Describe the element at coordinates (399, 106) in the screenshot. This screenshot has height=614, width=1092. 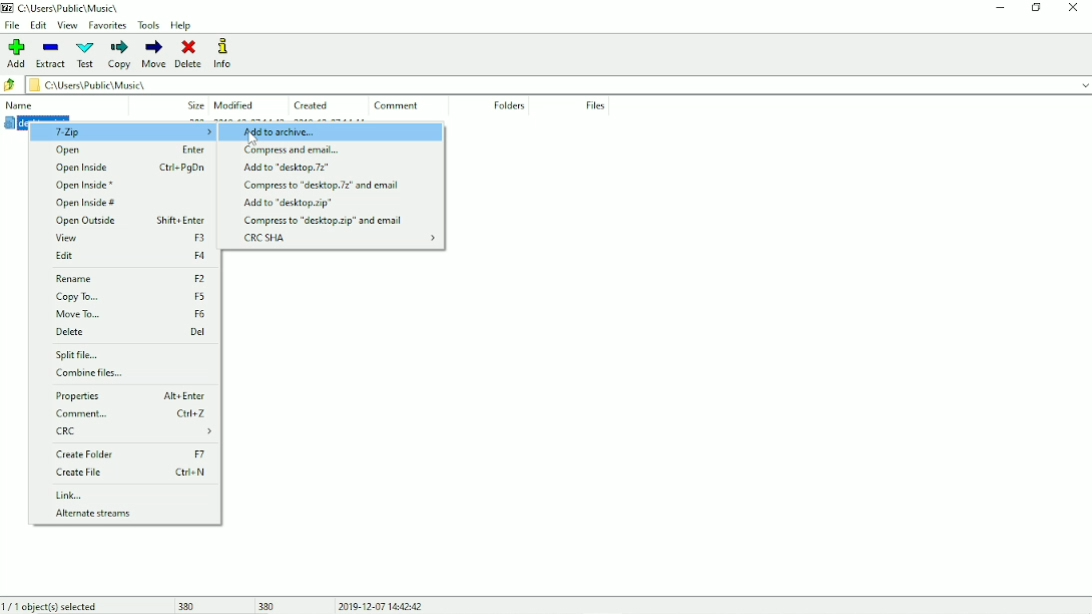
I see `Comment` at that location.